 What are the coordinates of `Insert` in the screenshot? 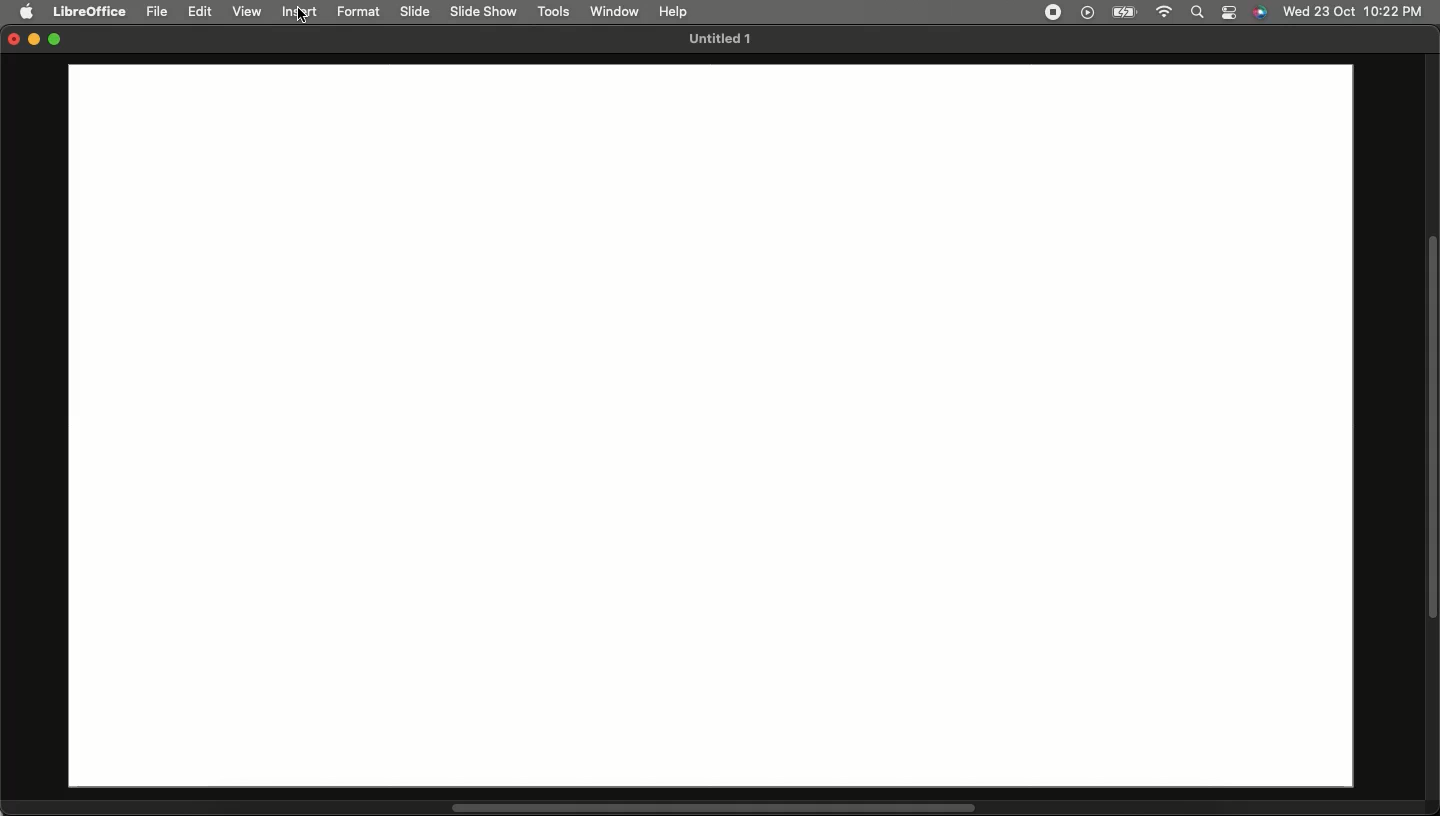 It's located at (304, 13).